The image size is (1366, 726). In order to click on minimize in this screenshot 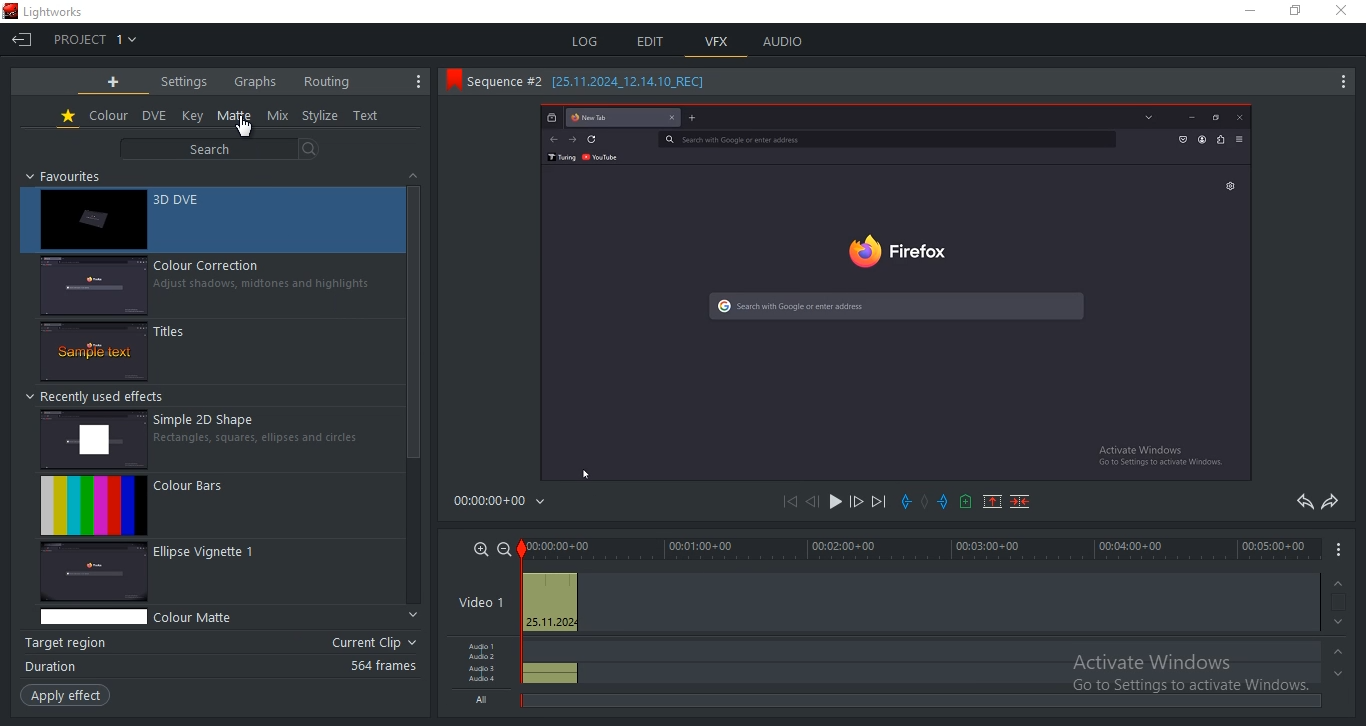, I will do `click(1247, 10)`.